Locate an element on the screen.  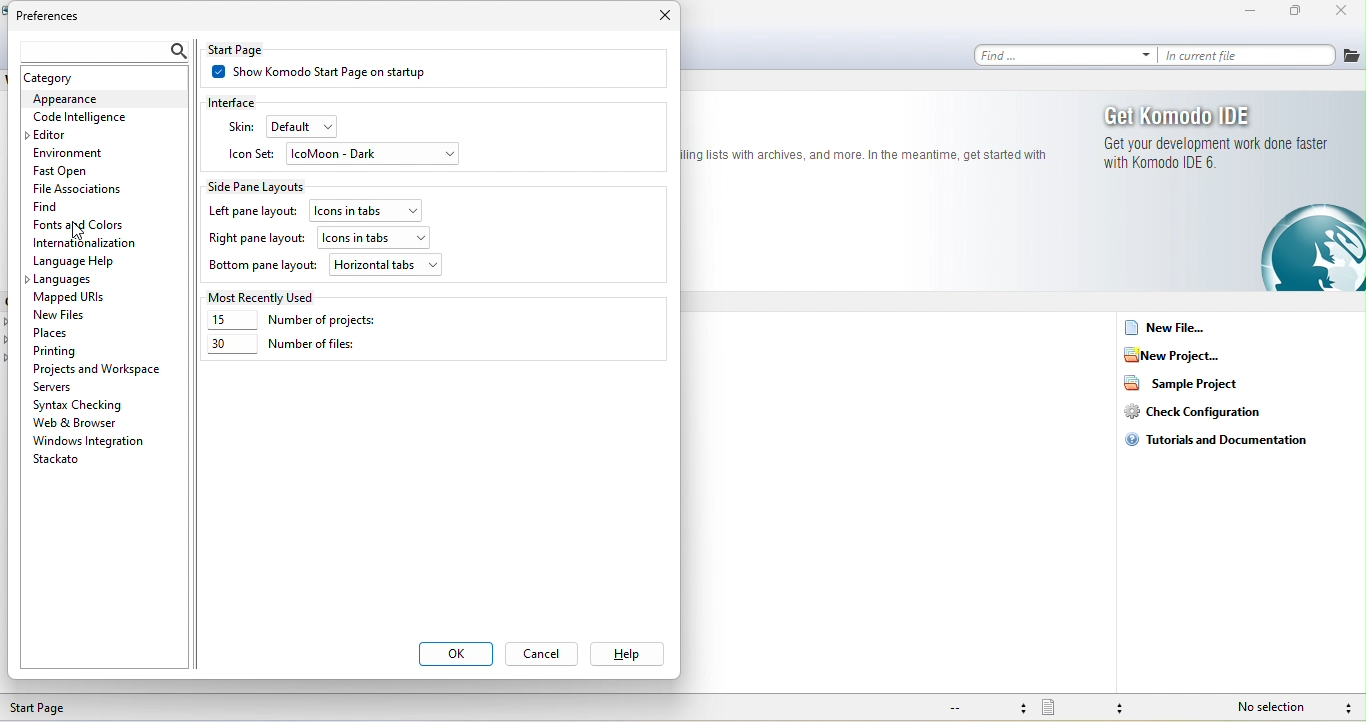
cursor movement is located at coordinates (79, 235).